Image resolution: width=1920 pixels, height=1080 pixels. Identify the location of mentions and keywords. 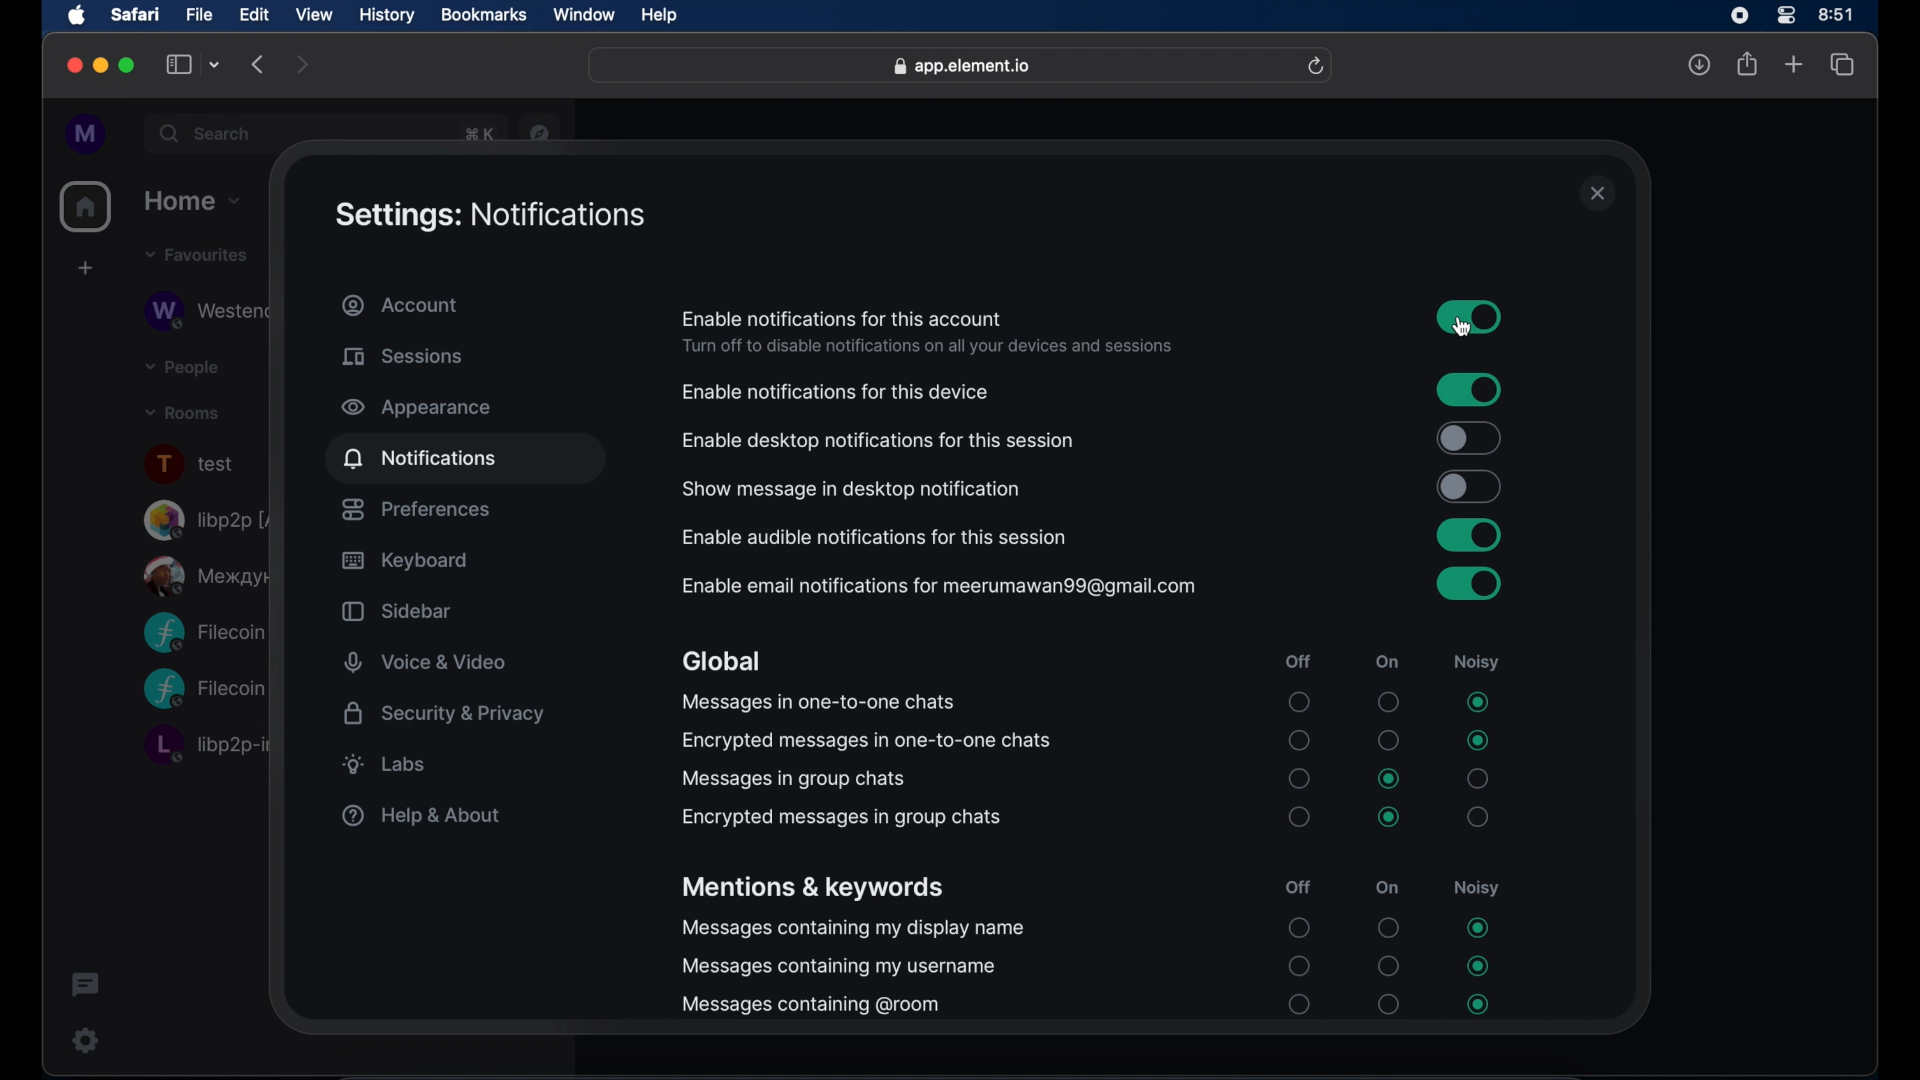
(811, 888).